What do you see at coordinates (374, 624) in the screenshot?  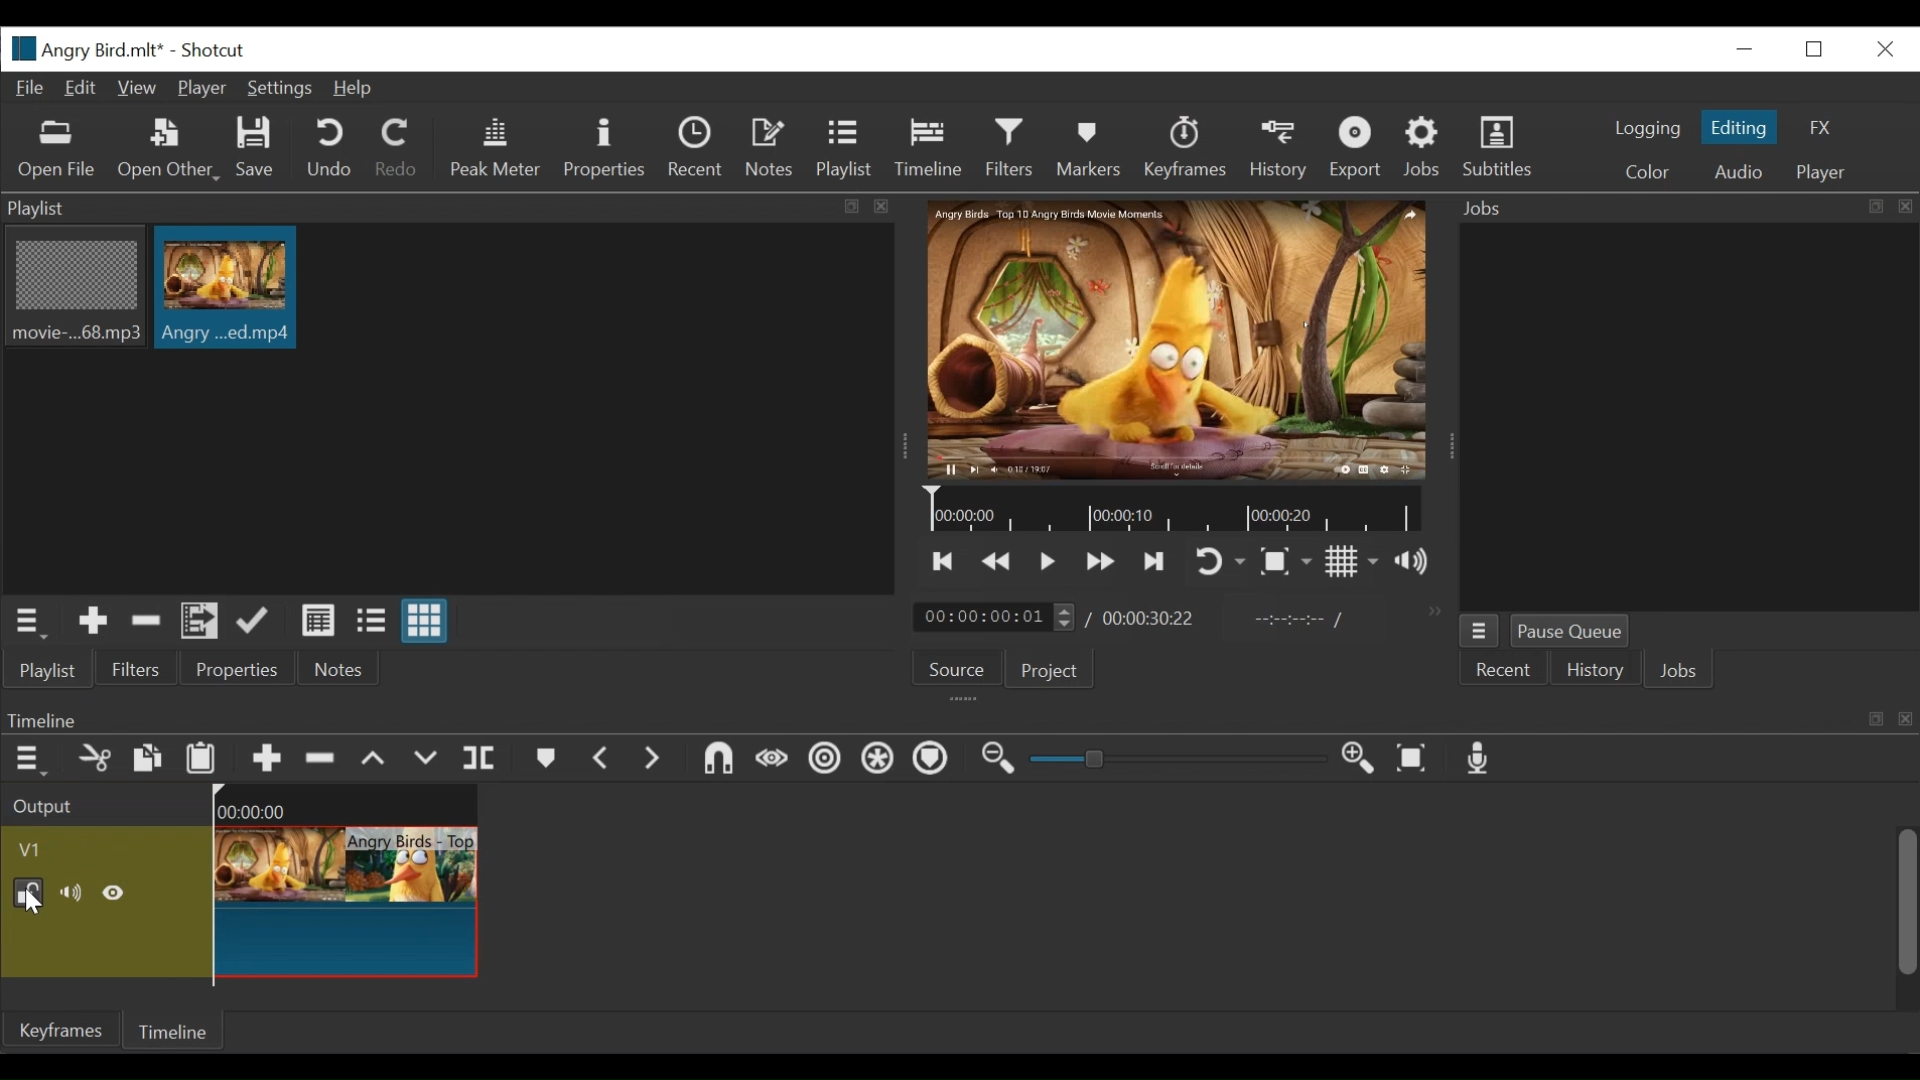 I see `View as file` at bounding box center [374, 624].